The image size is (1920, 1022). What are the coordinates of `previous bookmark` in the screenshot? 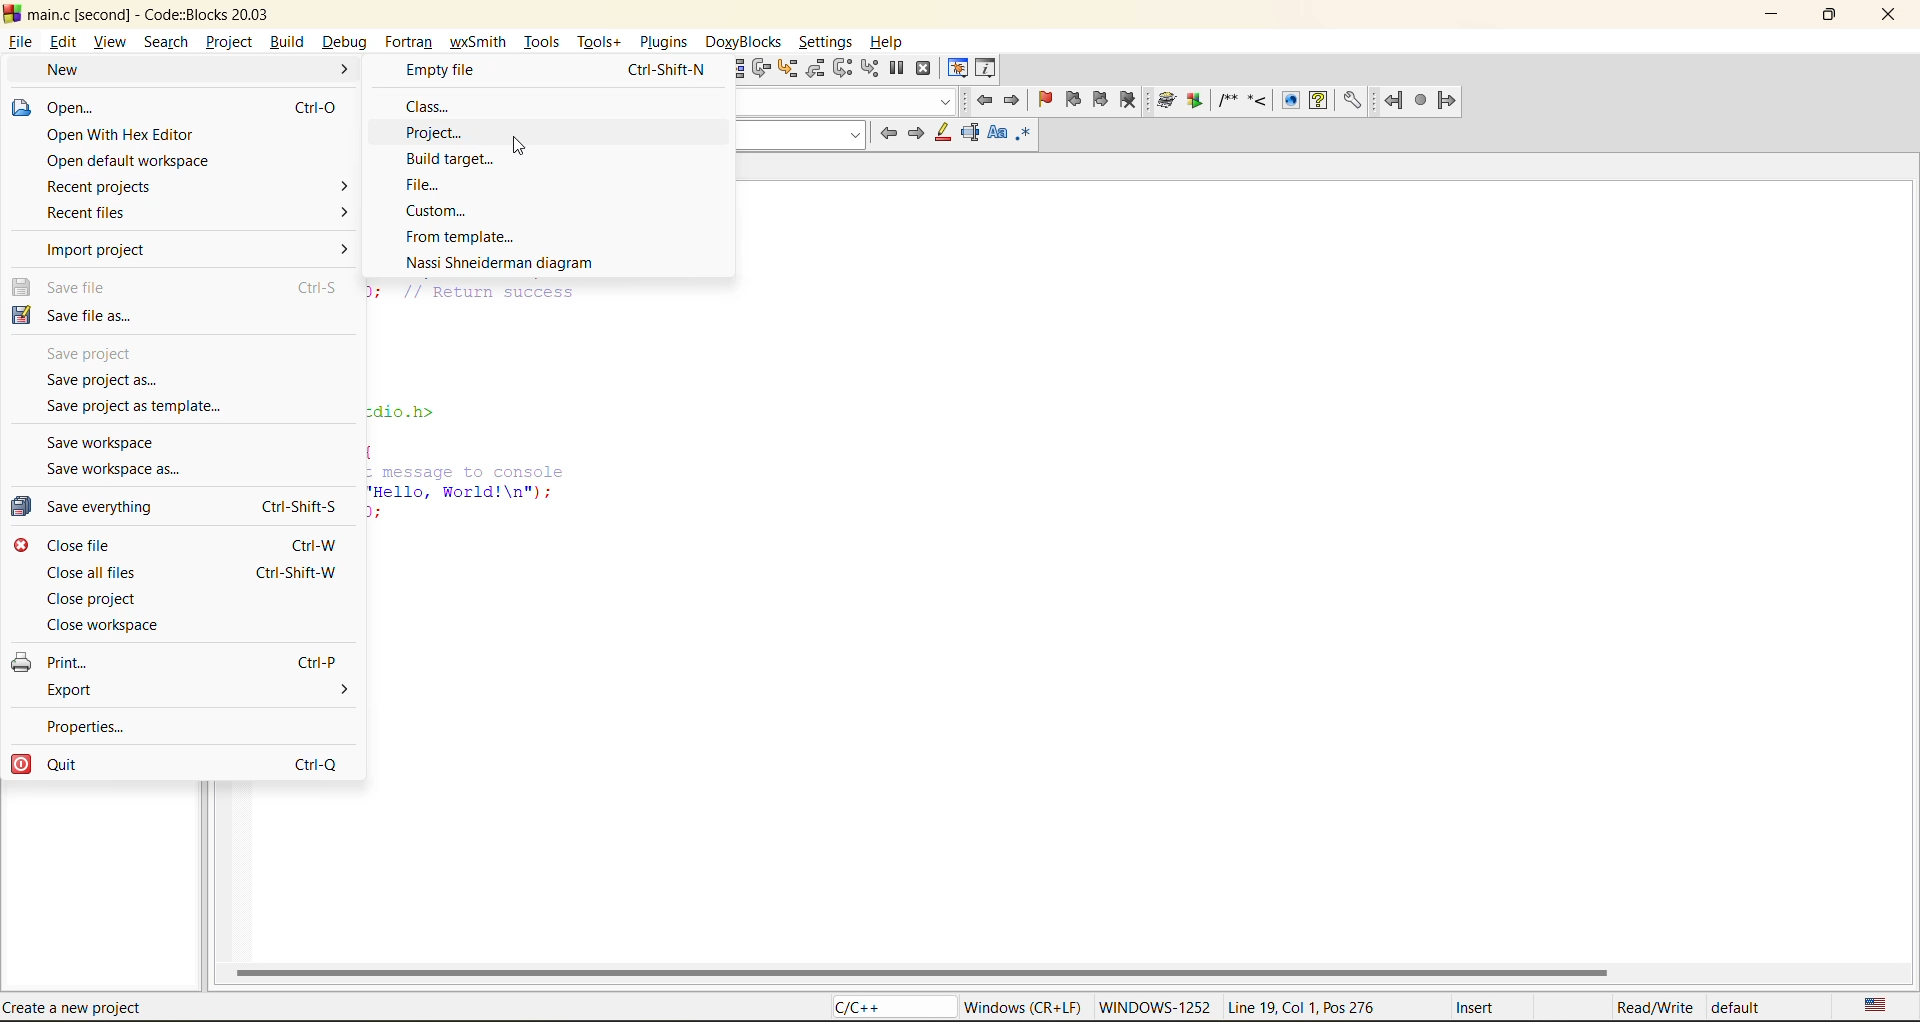 It's located at (1071, 102).